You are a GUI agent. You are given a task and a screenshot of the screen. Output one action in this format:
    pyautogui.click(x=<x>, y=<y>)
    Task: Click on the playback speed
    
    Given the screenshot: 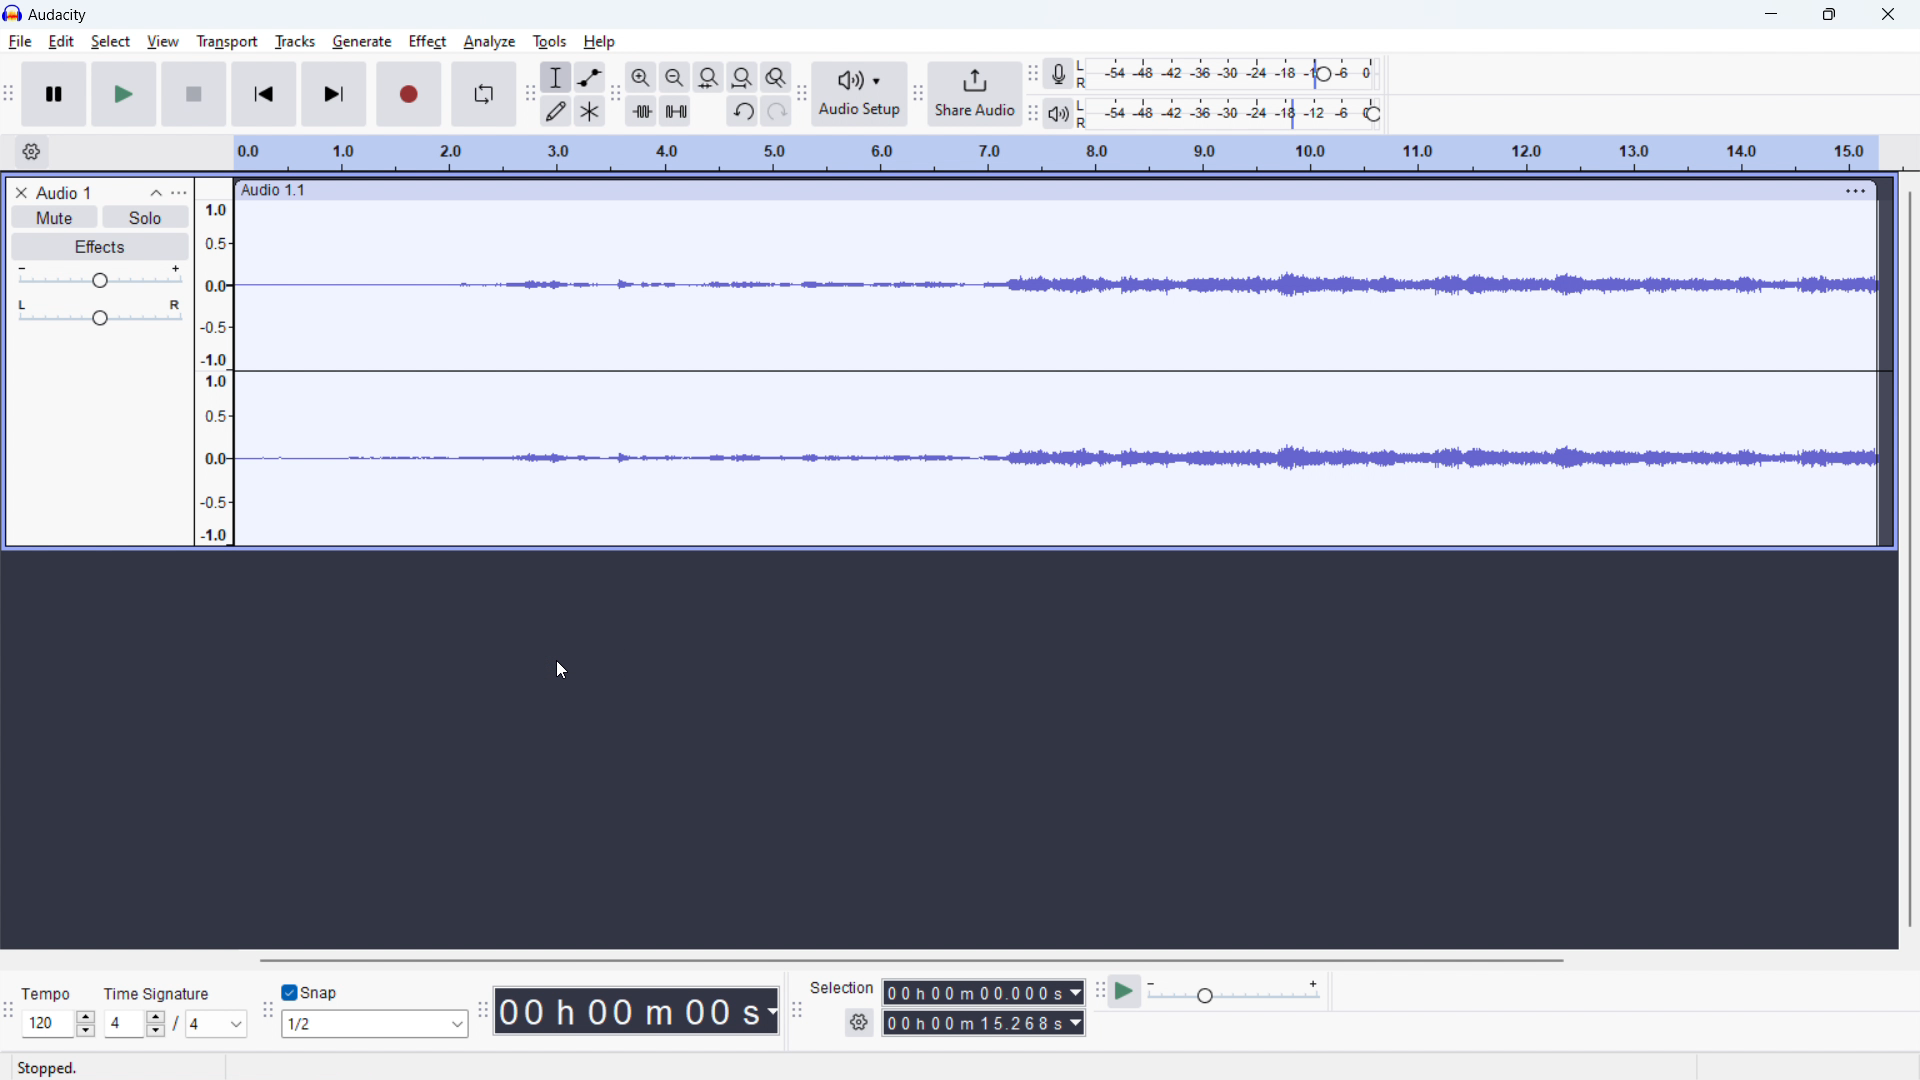 What is the action you would take?
    pyautogui.click(x=1236, y=990)
    